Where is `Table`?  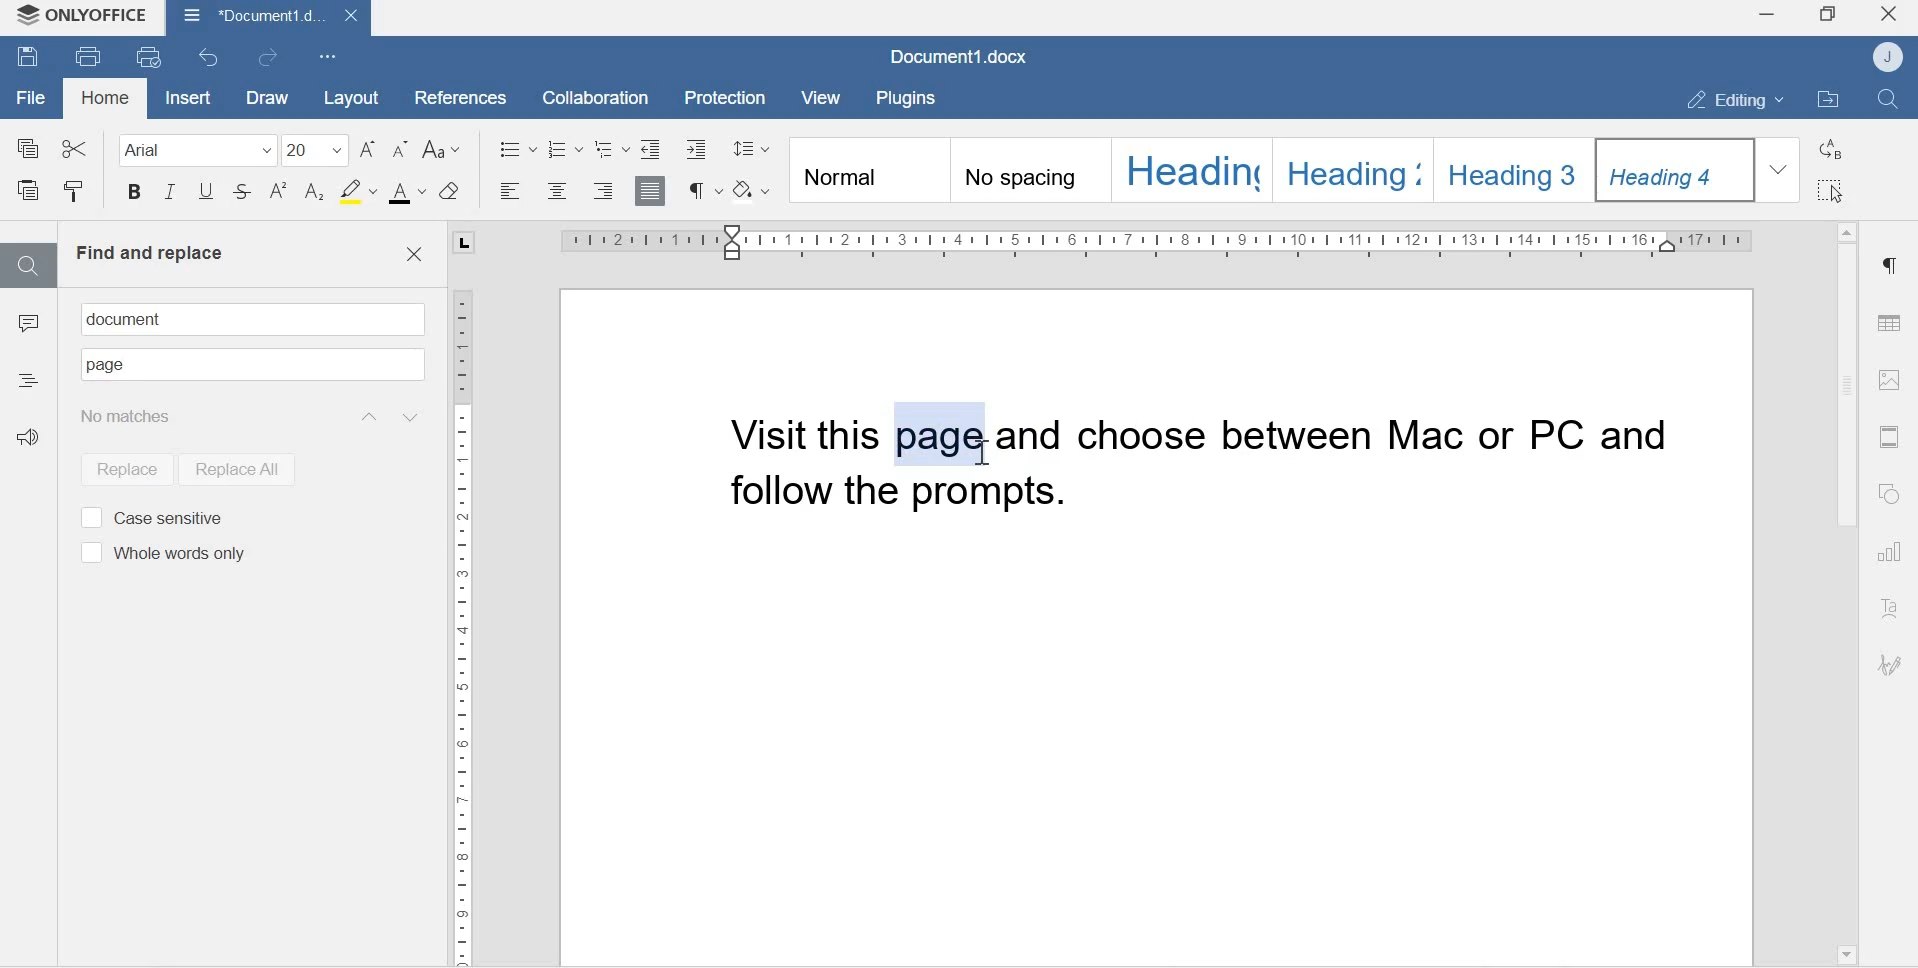
Table is located at coordinates (1890, 318).